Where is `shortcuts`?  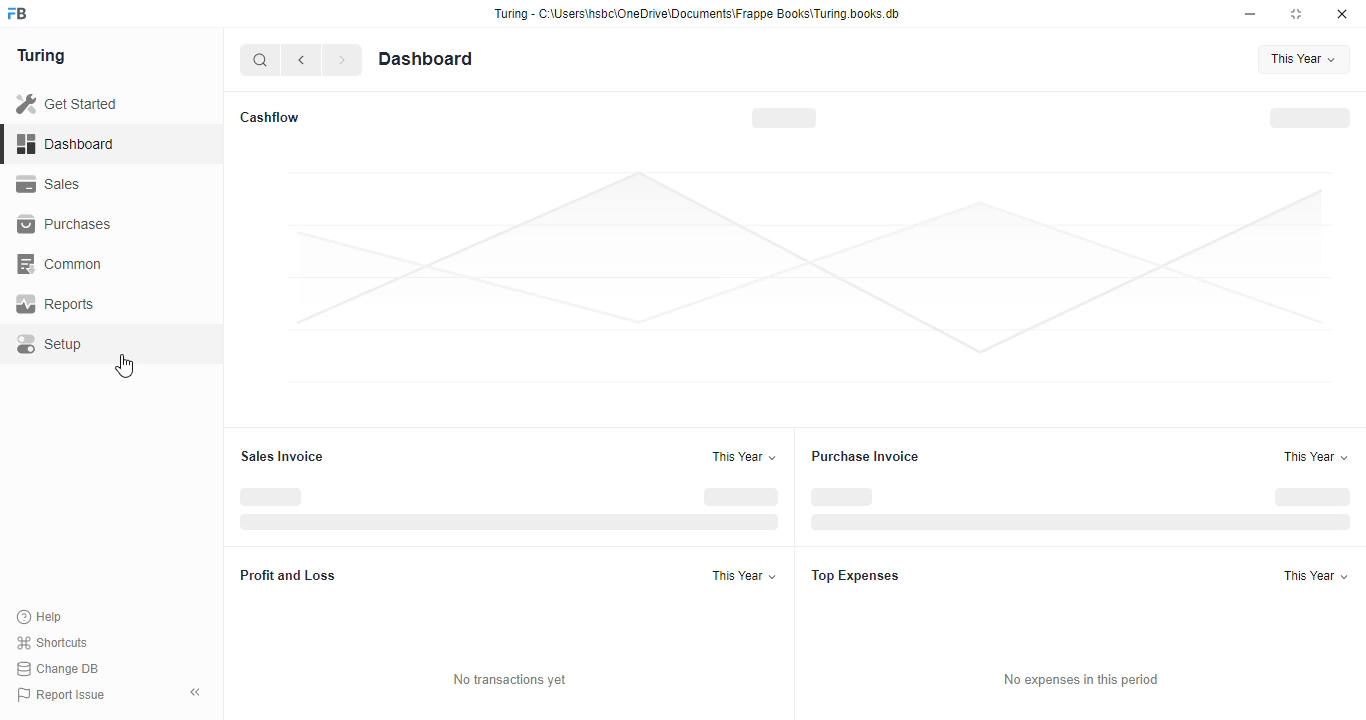
shortcuts is located at coordinates (52, 643).